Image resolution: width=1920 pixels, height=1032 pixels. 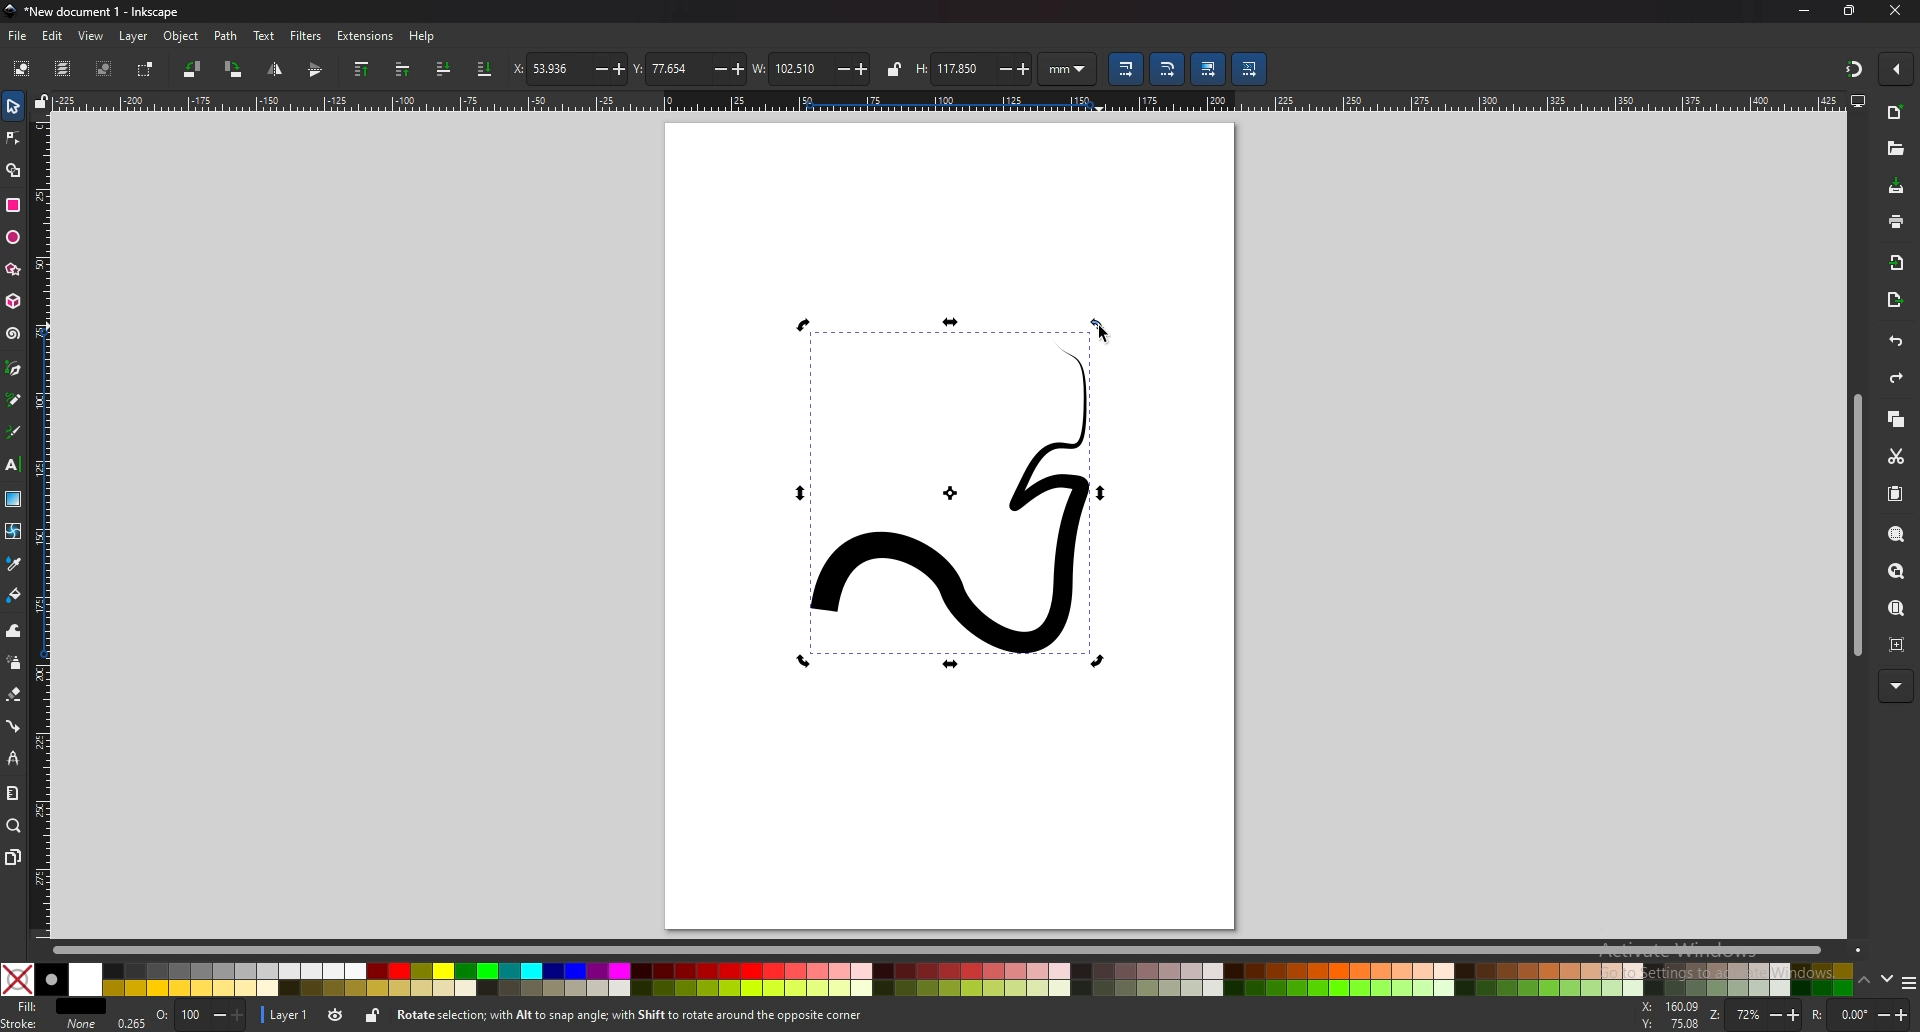 I want to click on minimize, so click(x=1804, y=10).